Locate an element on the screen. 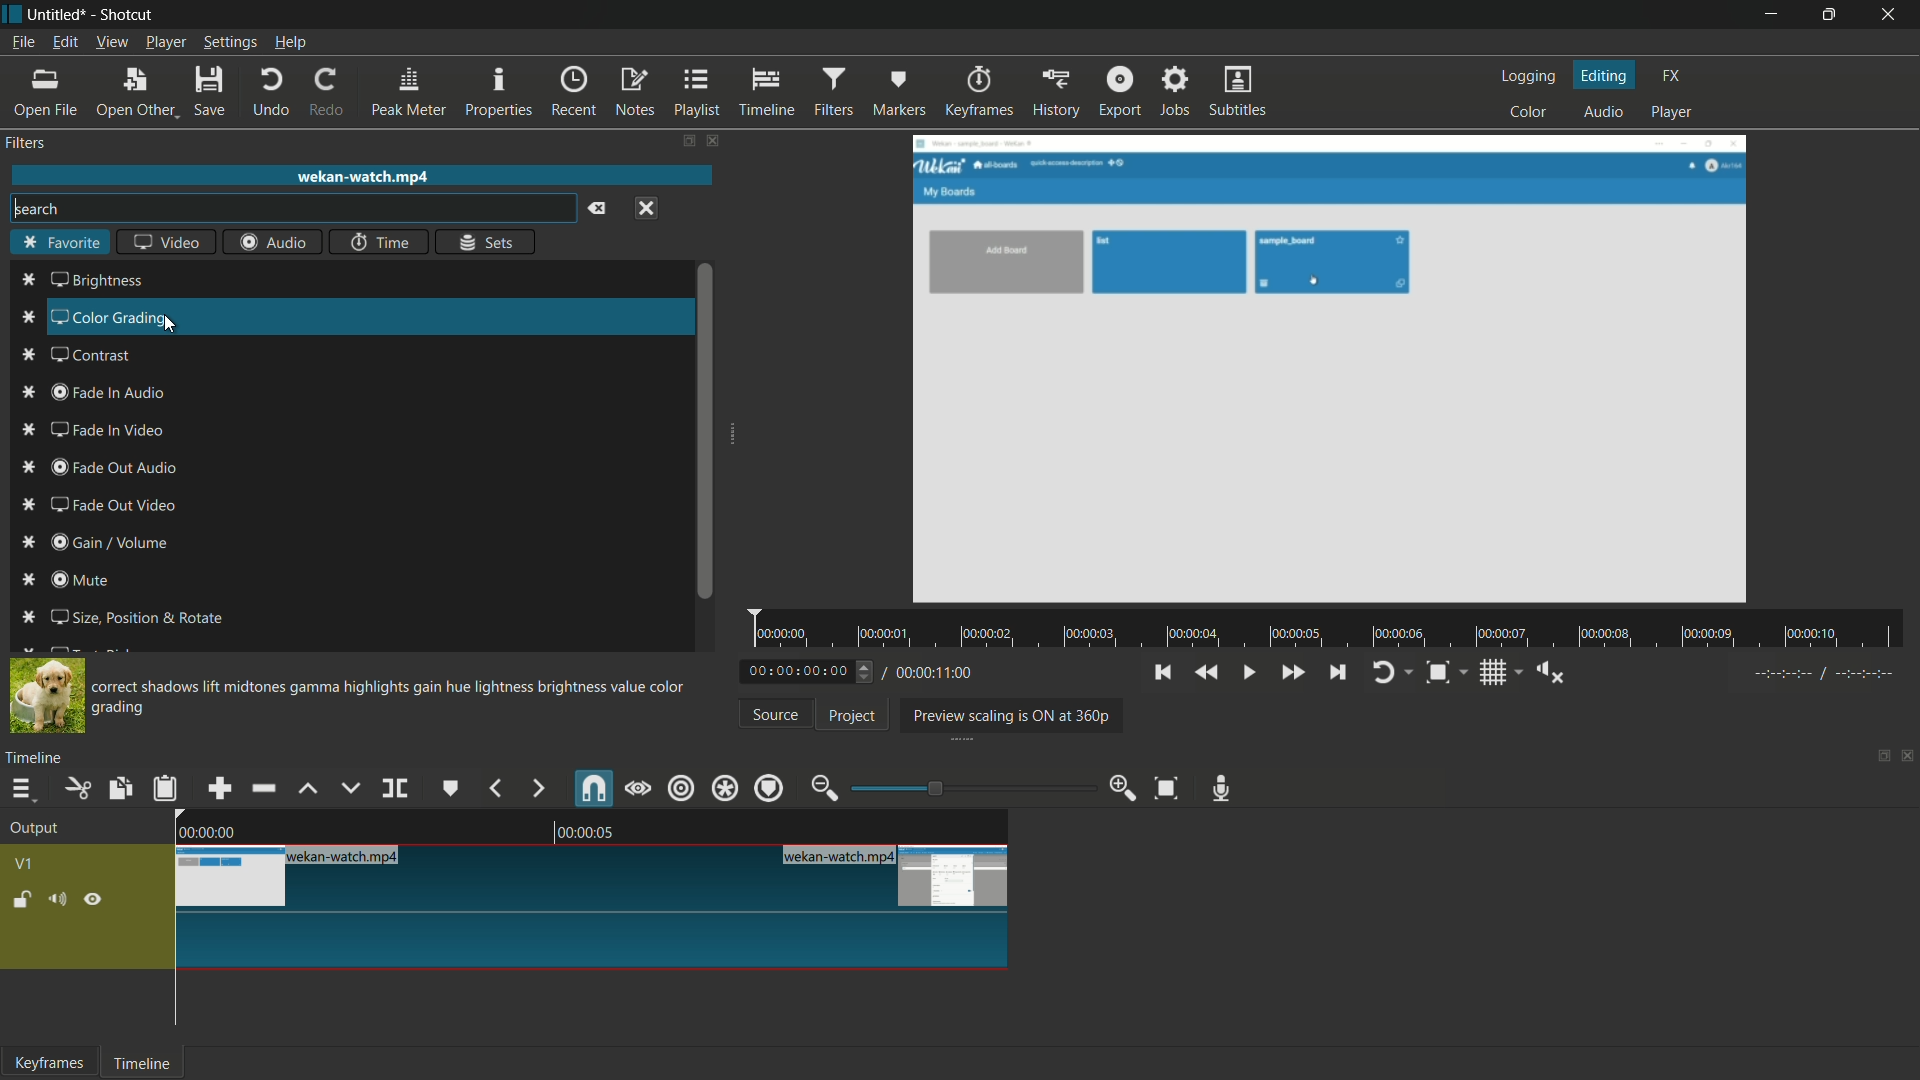 The height and width of the screenshot is (1080, 1920). open other is located at coordinates (136, 94).